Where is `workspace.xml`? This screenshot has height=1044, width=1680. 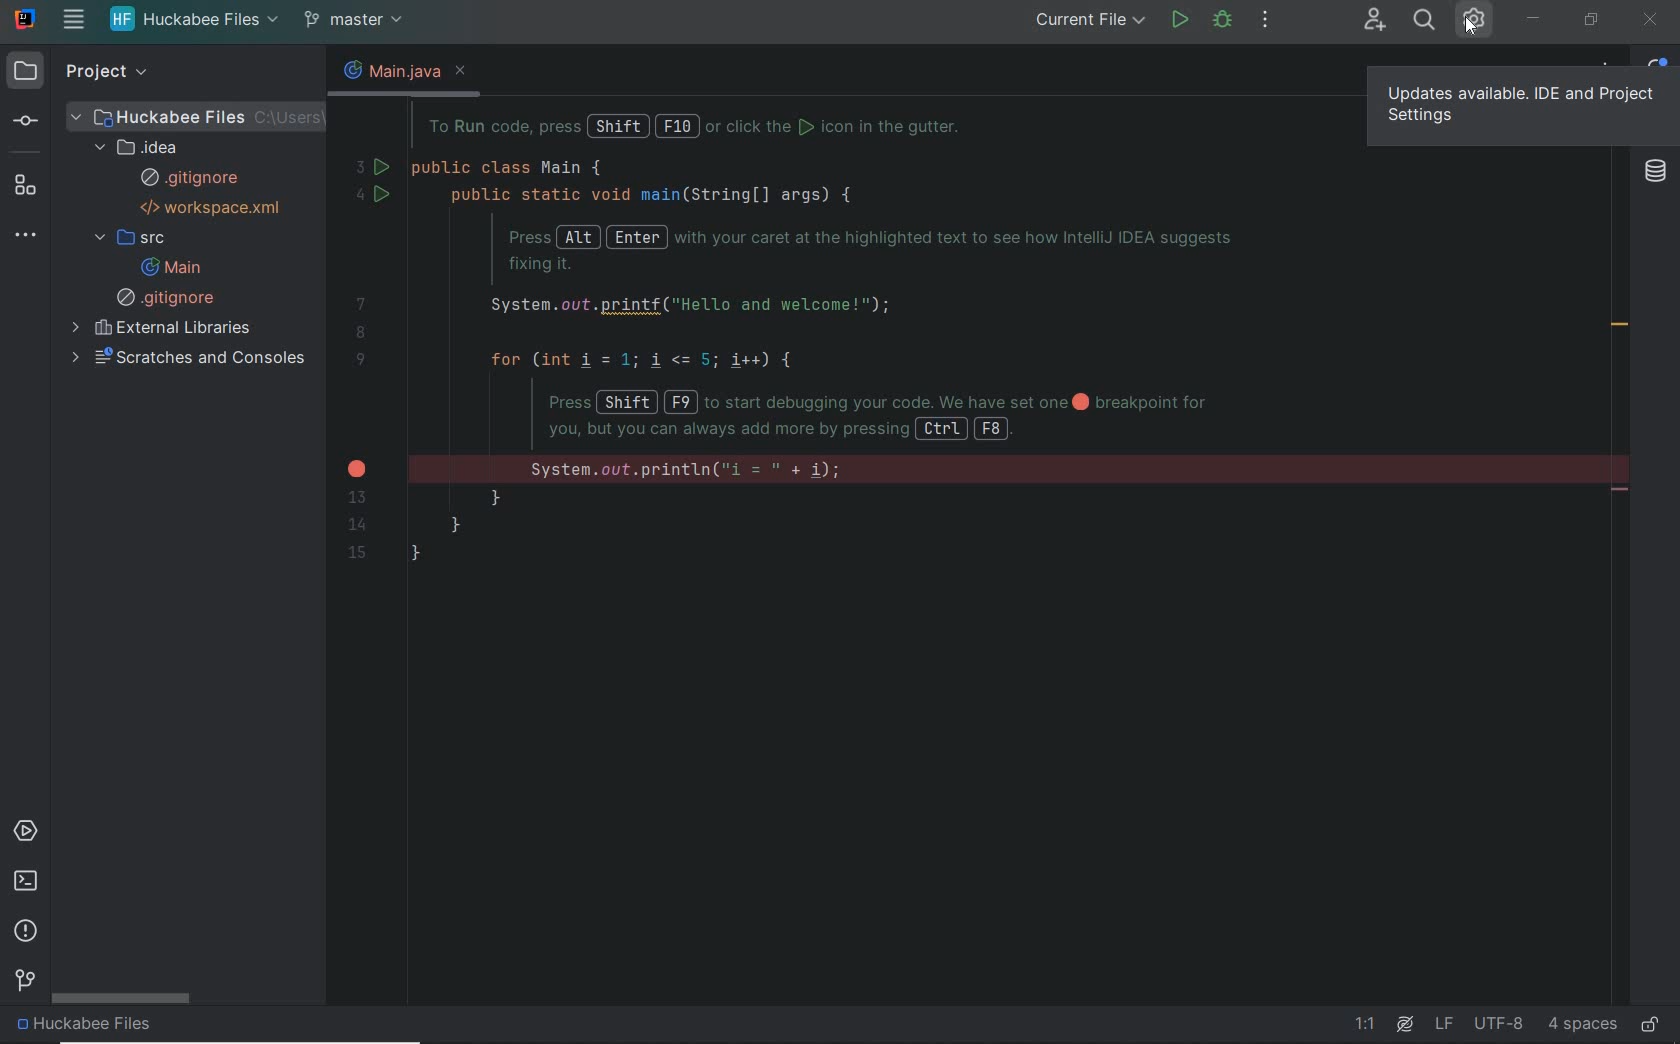
workspace.xml is located at coordinates (214, 207).